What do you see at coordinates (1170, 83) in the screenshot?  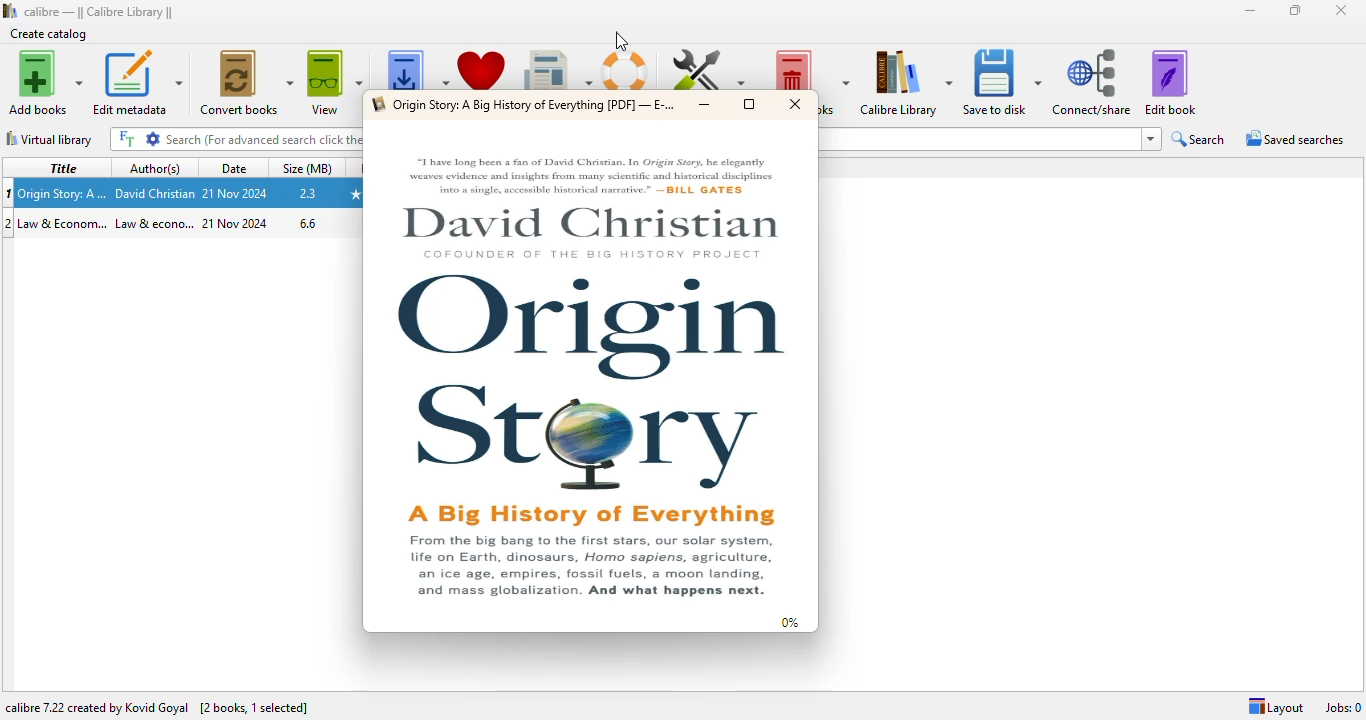 I see `edit book` at bounding box center [1170, 83].